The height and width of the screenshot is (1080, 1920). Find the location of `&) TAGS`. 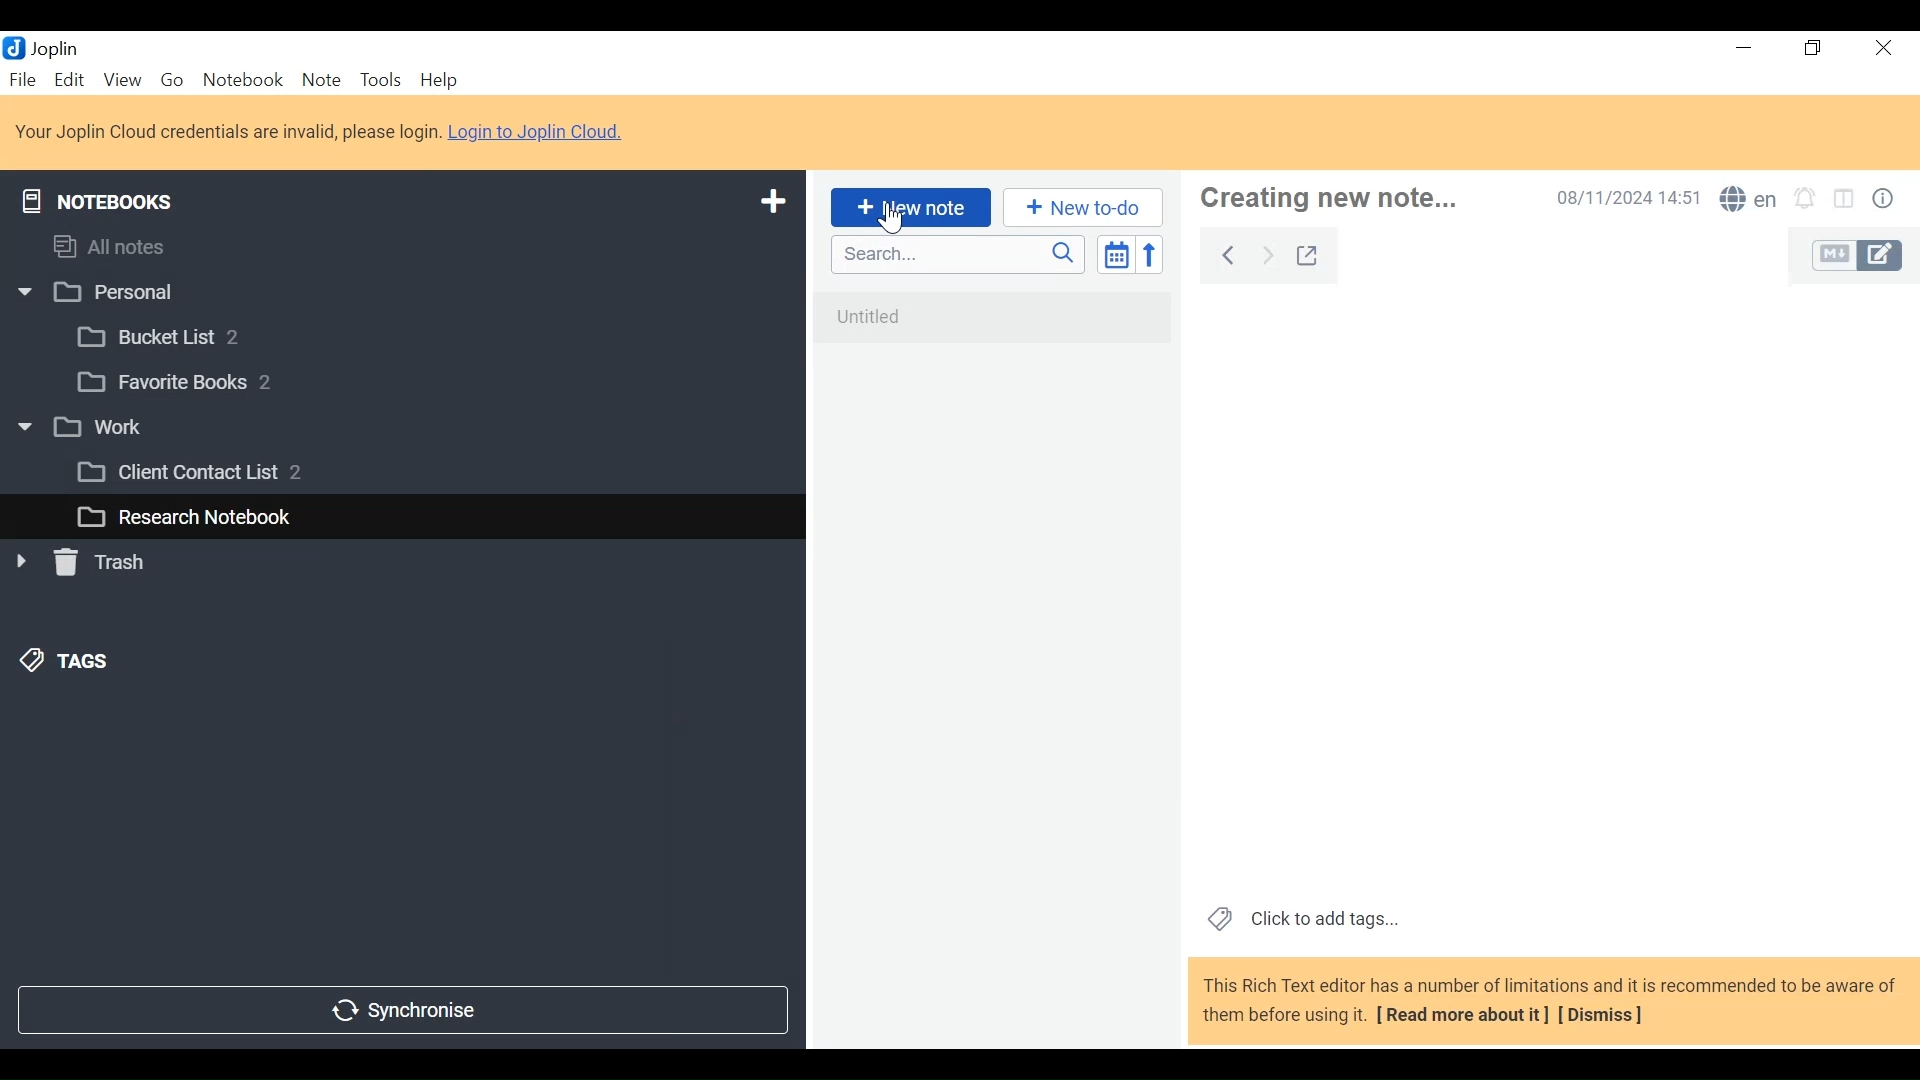

&) TAGS is located at coordinates (87, 663).